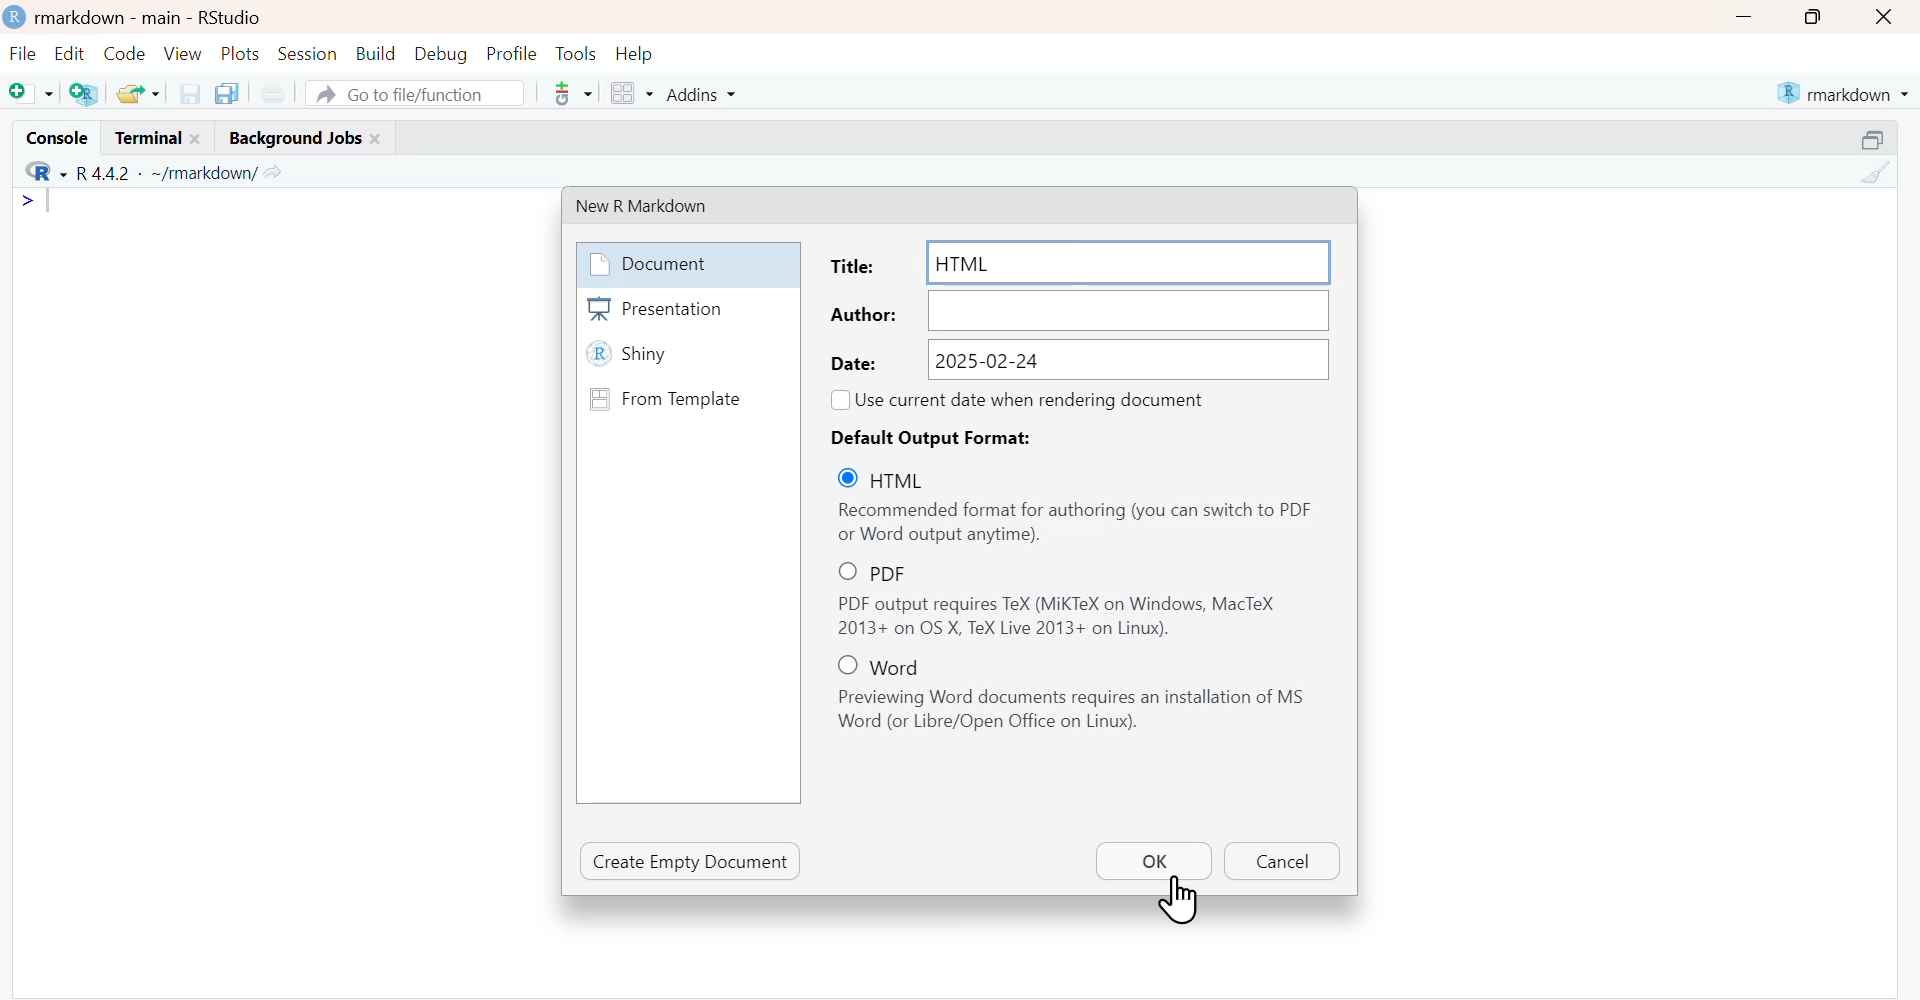 The height and width of the screenshot is (1000, 1920). I want to click on cursor, so click(1181, 901).